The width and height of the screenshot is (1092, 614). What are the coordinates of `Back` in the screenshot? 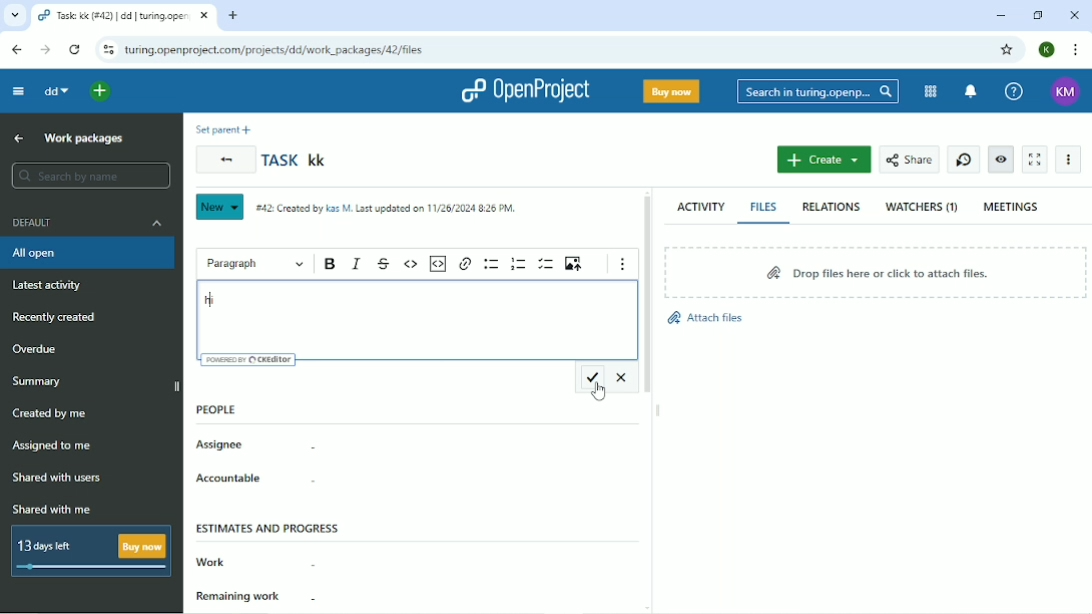 It's located at (17, 49).